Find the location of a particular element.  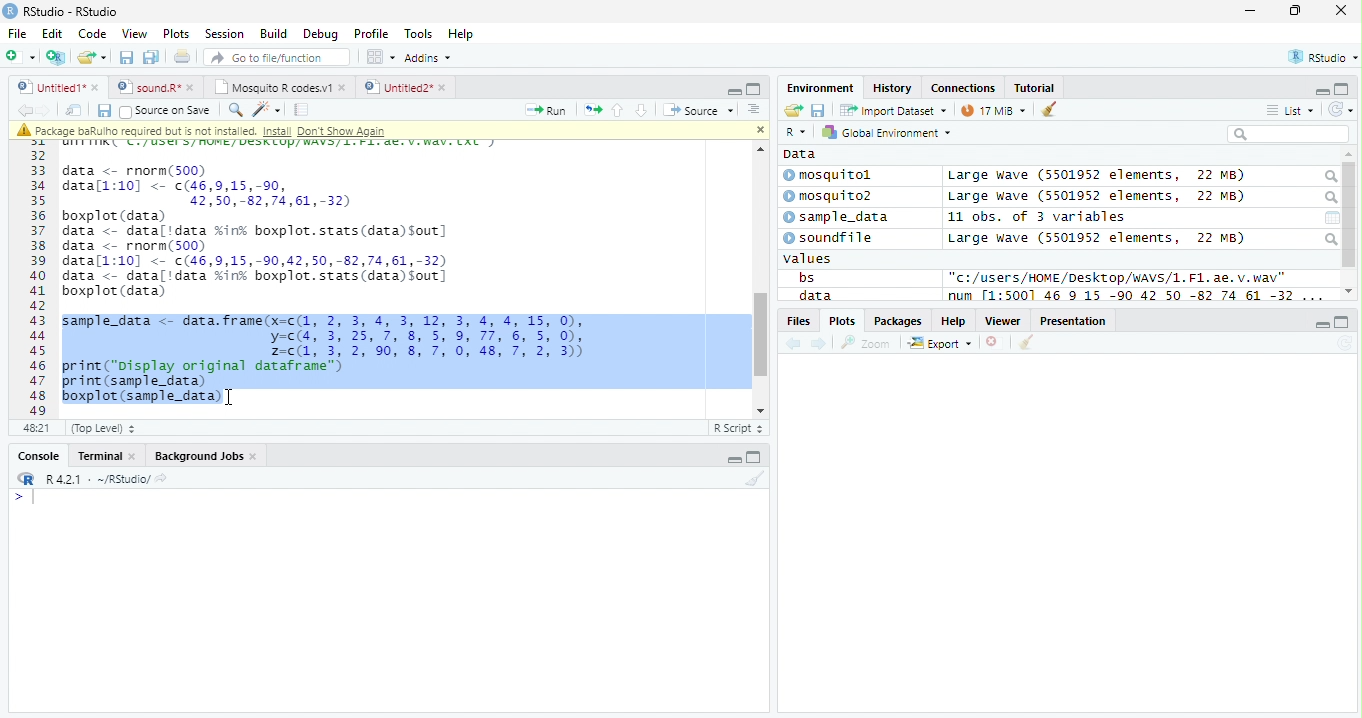

48:21 is located at coordinates (36, 427).